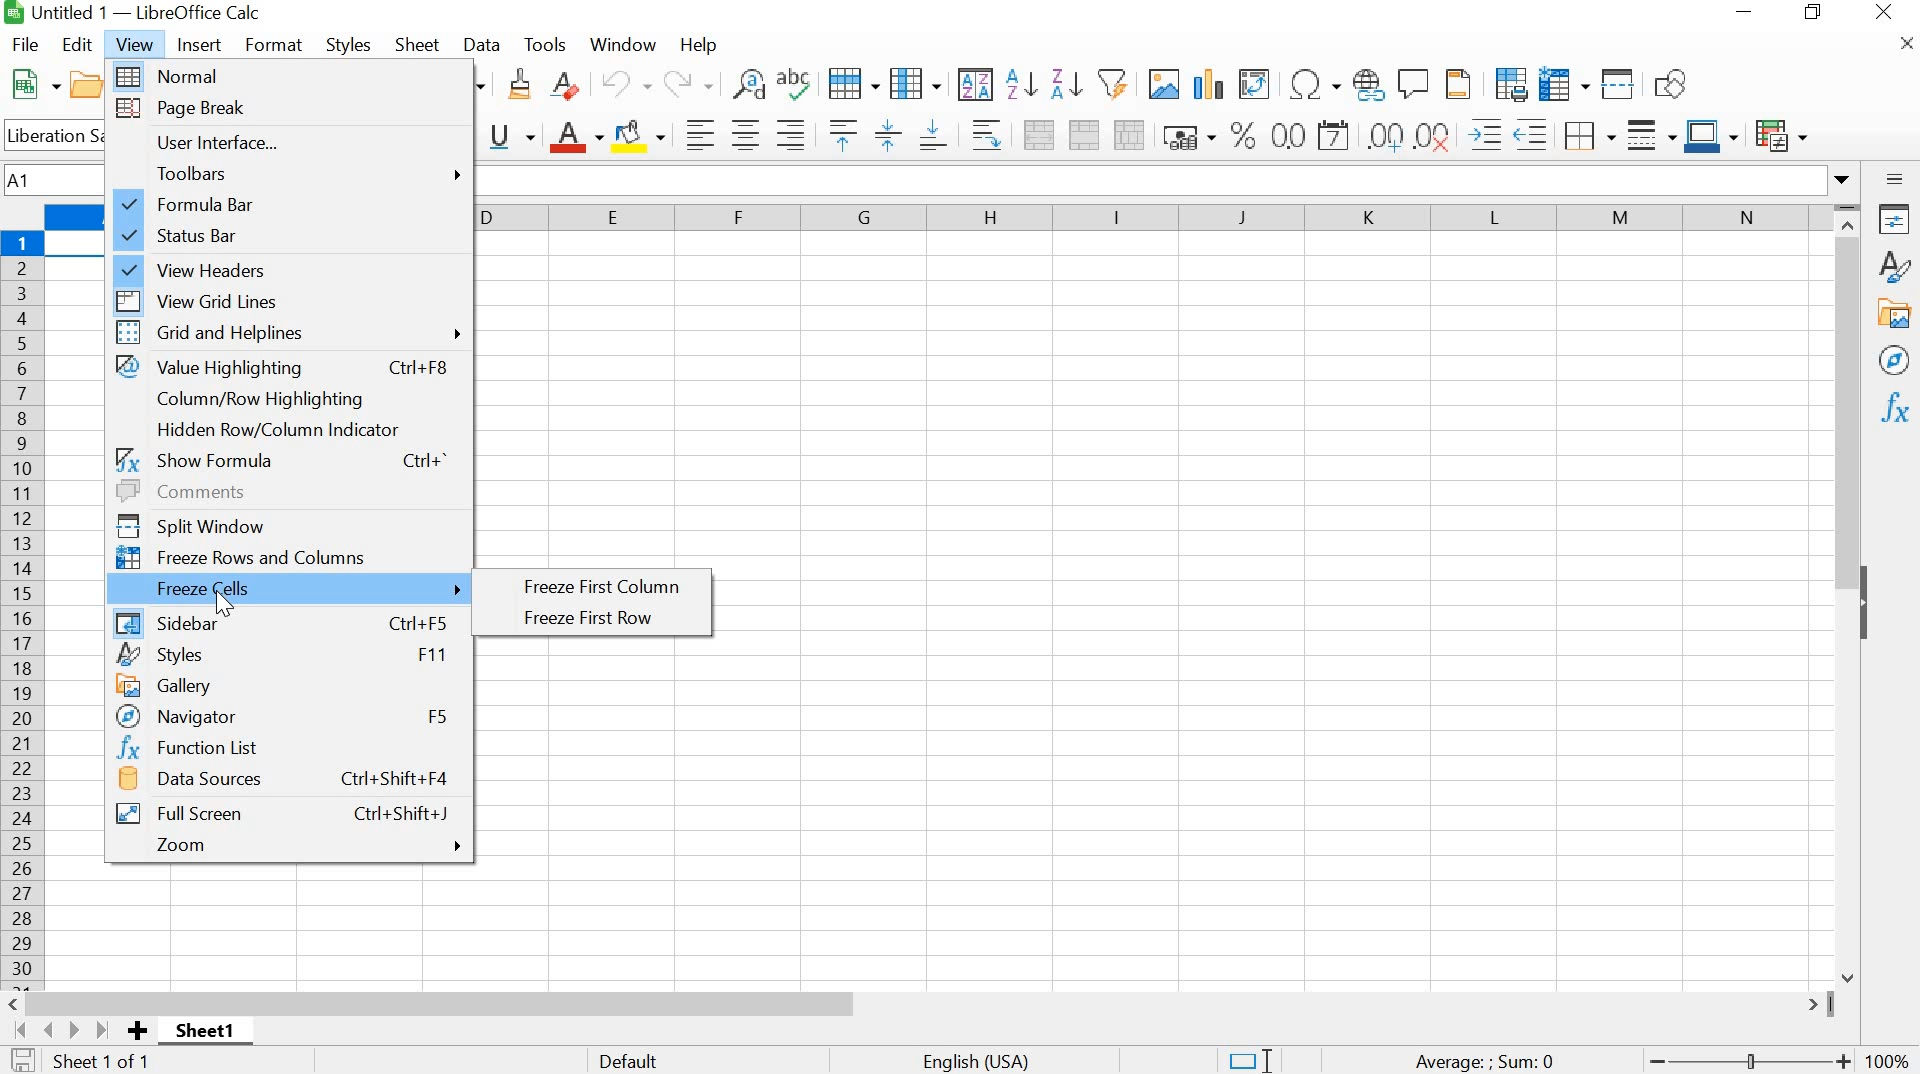  I want to click on ZOOM OUT OR ZOOM IN, so click(1746, 1062).